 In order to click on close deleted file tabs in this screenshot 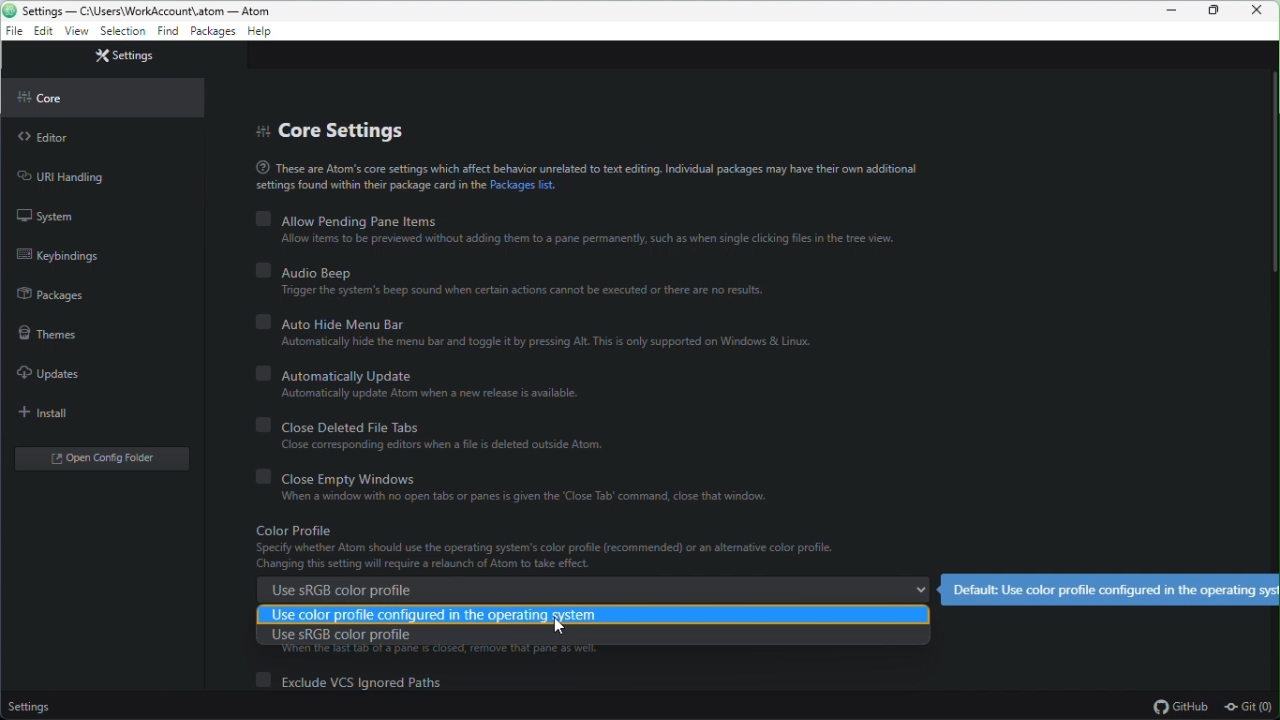, I will do `click(455, 438)`.